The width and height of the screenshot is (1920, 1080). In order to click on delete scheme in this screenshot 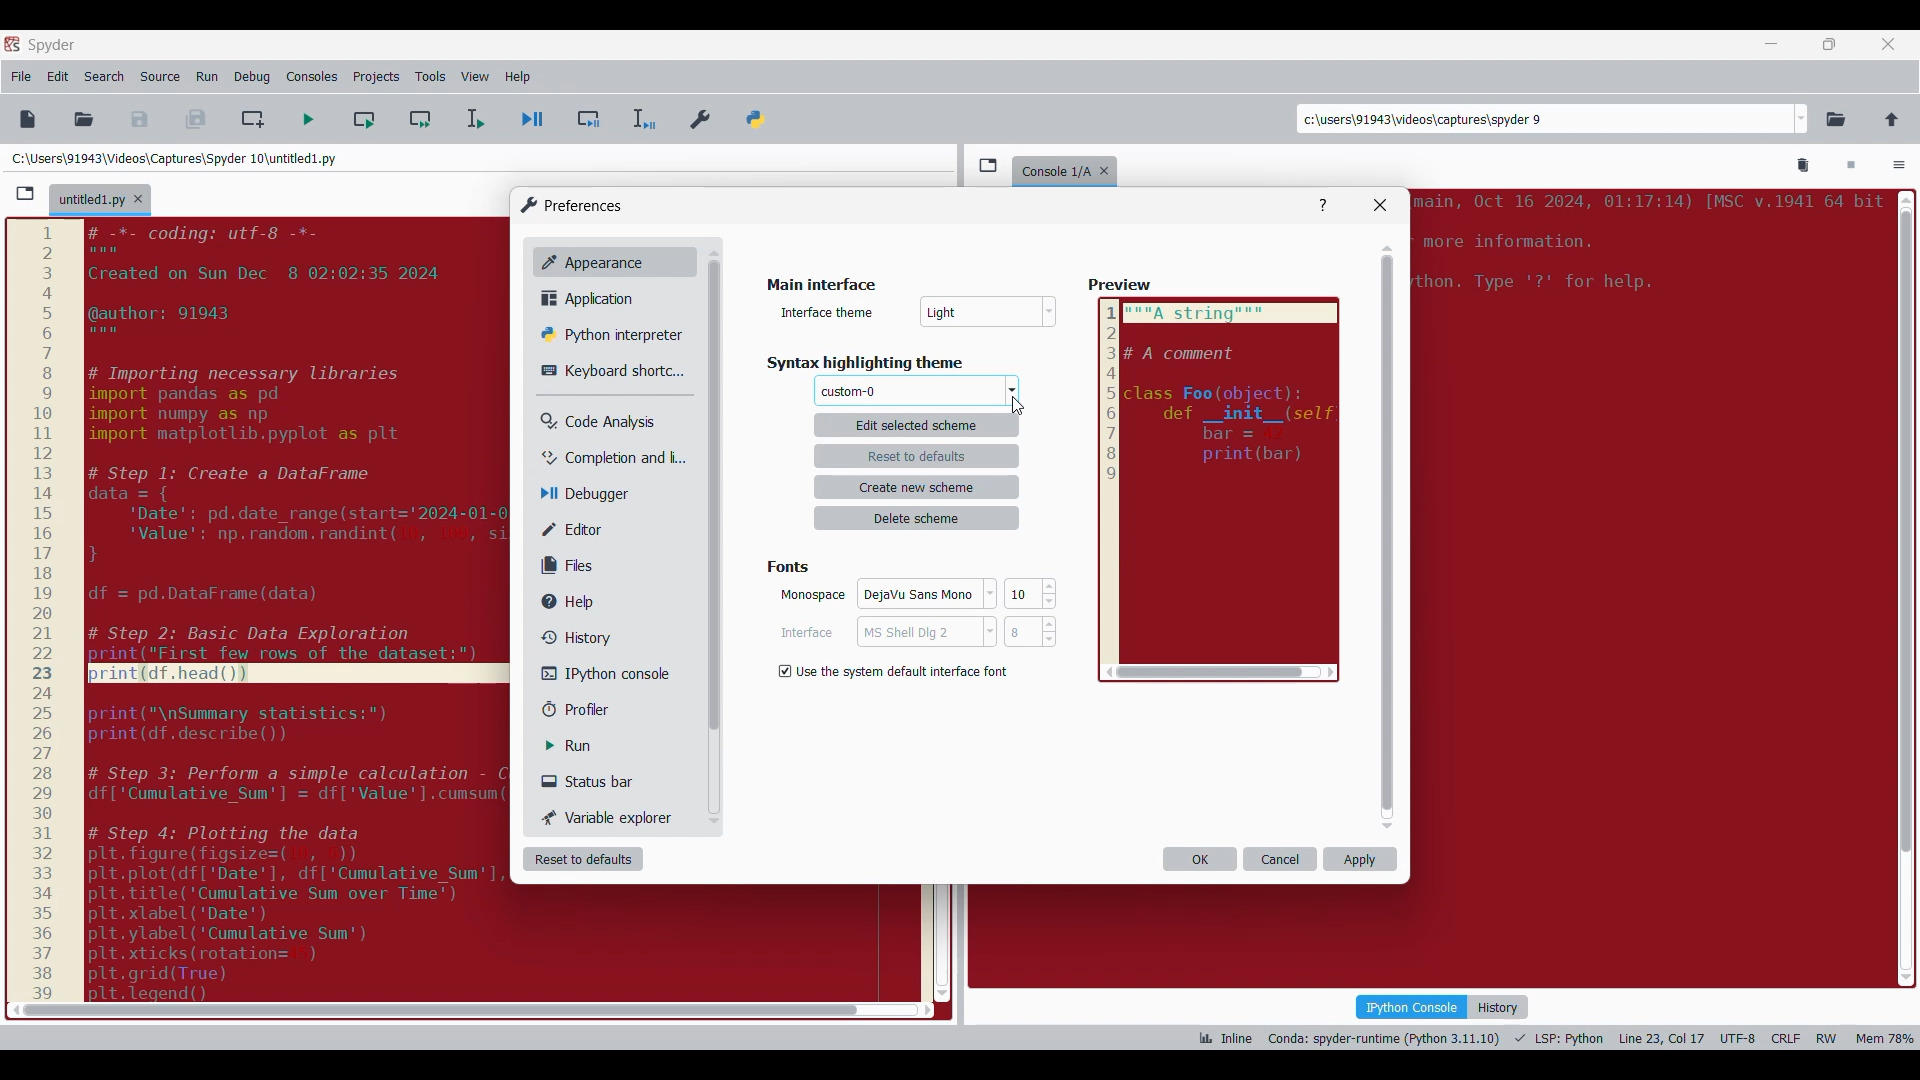, I will do `click(918, 518)`.